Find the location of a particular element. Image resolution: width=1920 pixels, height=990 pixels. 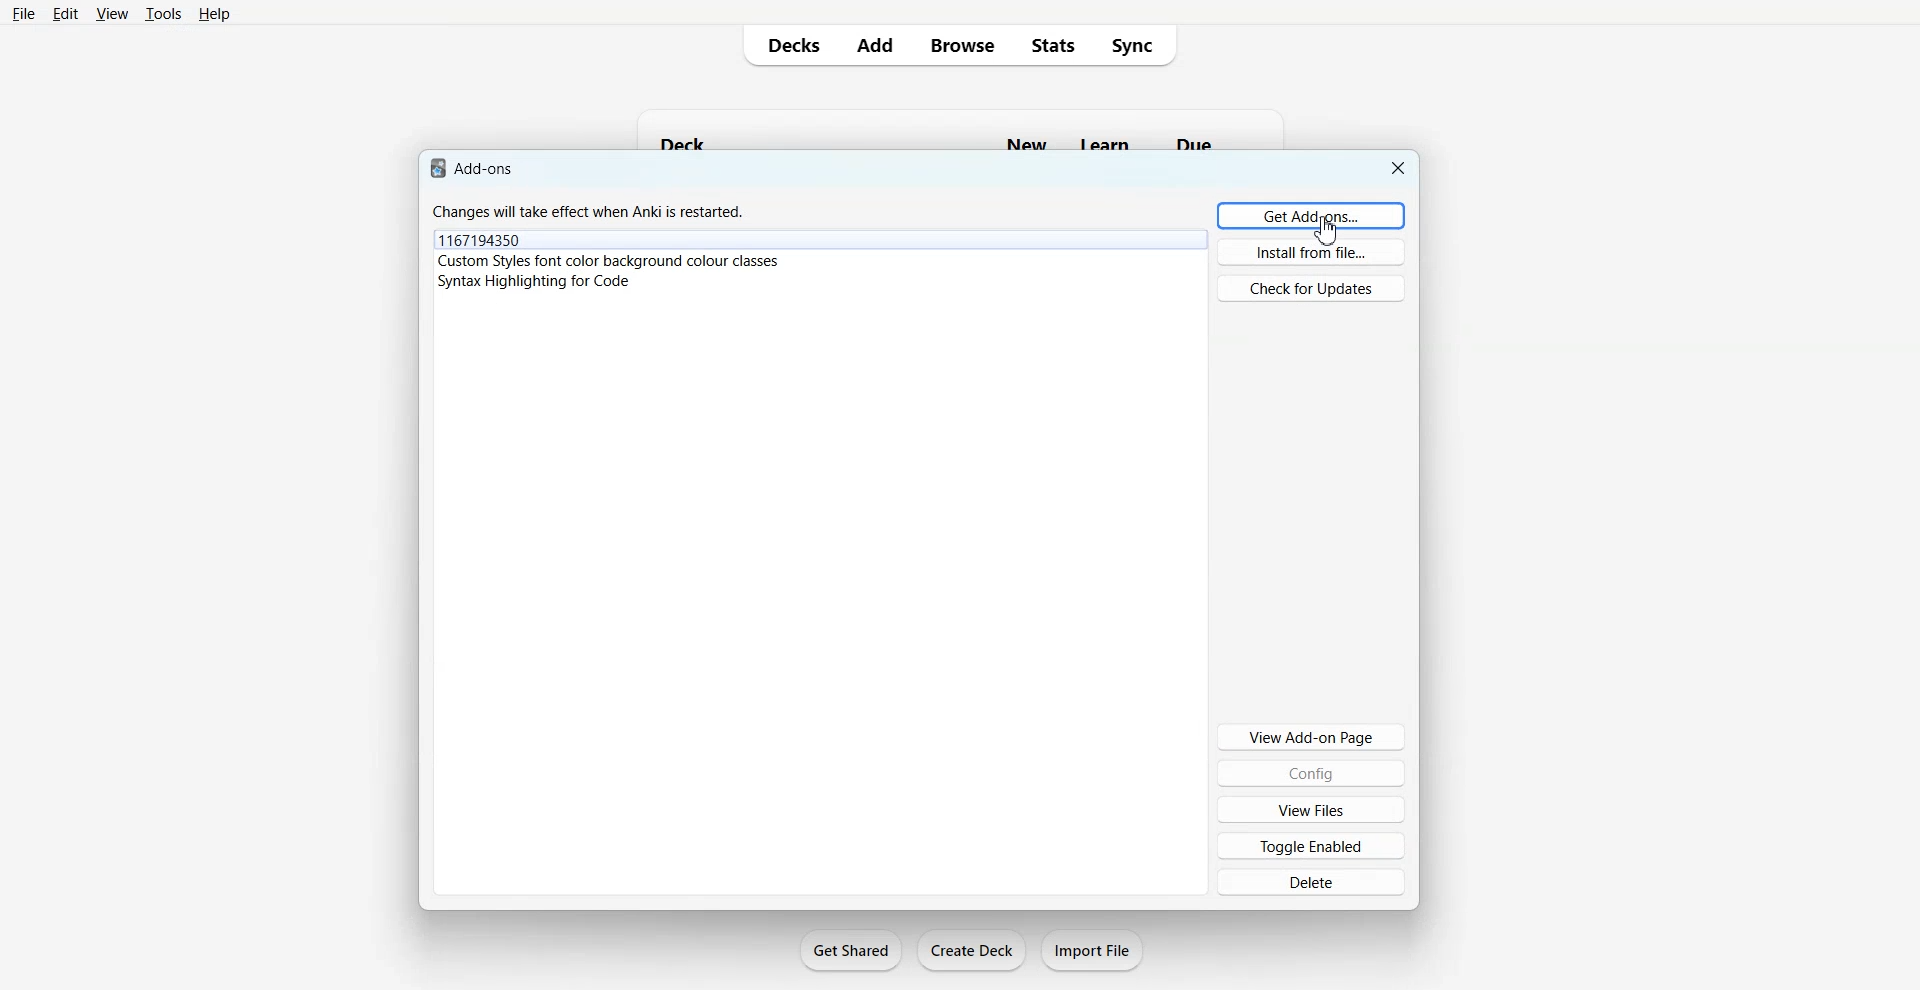

Toggle Enabled is located at coordinates (1313, 845).